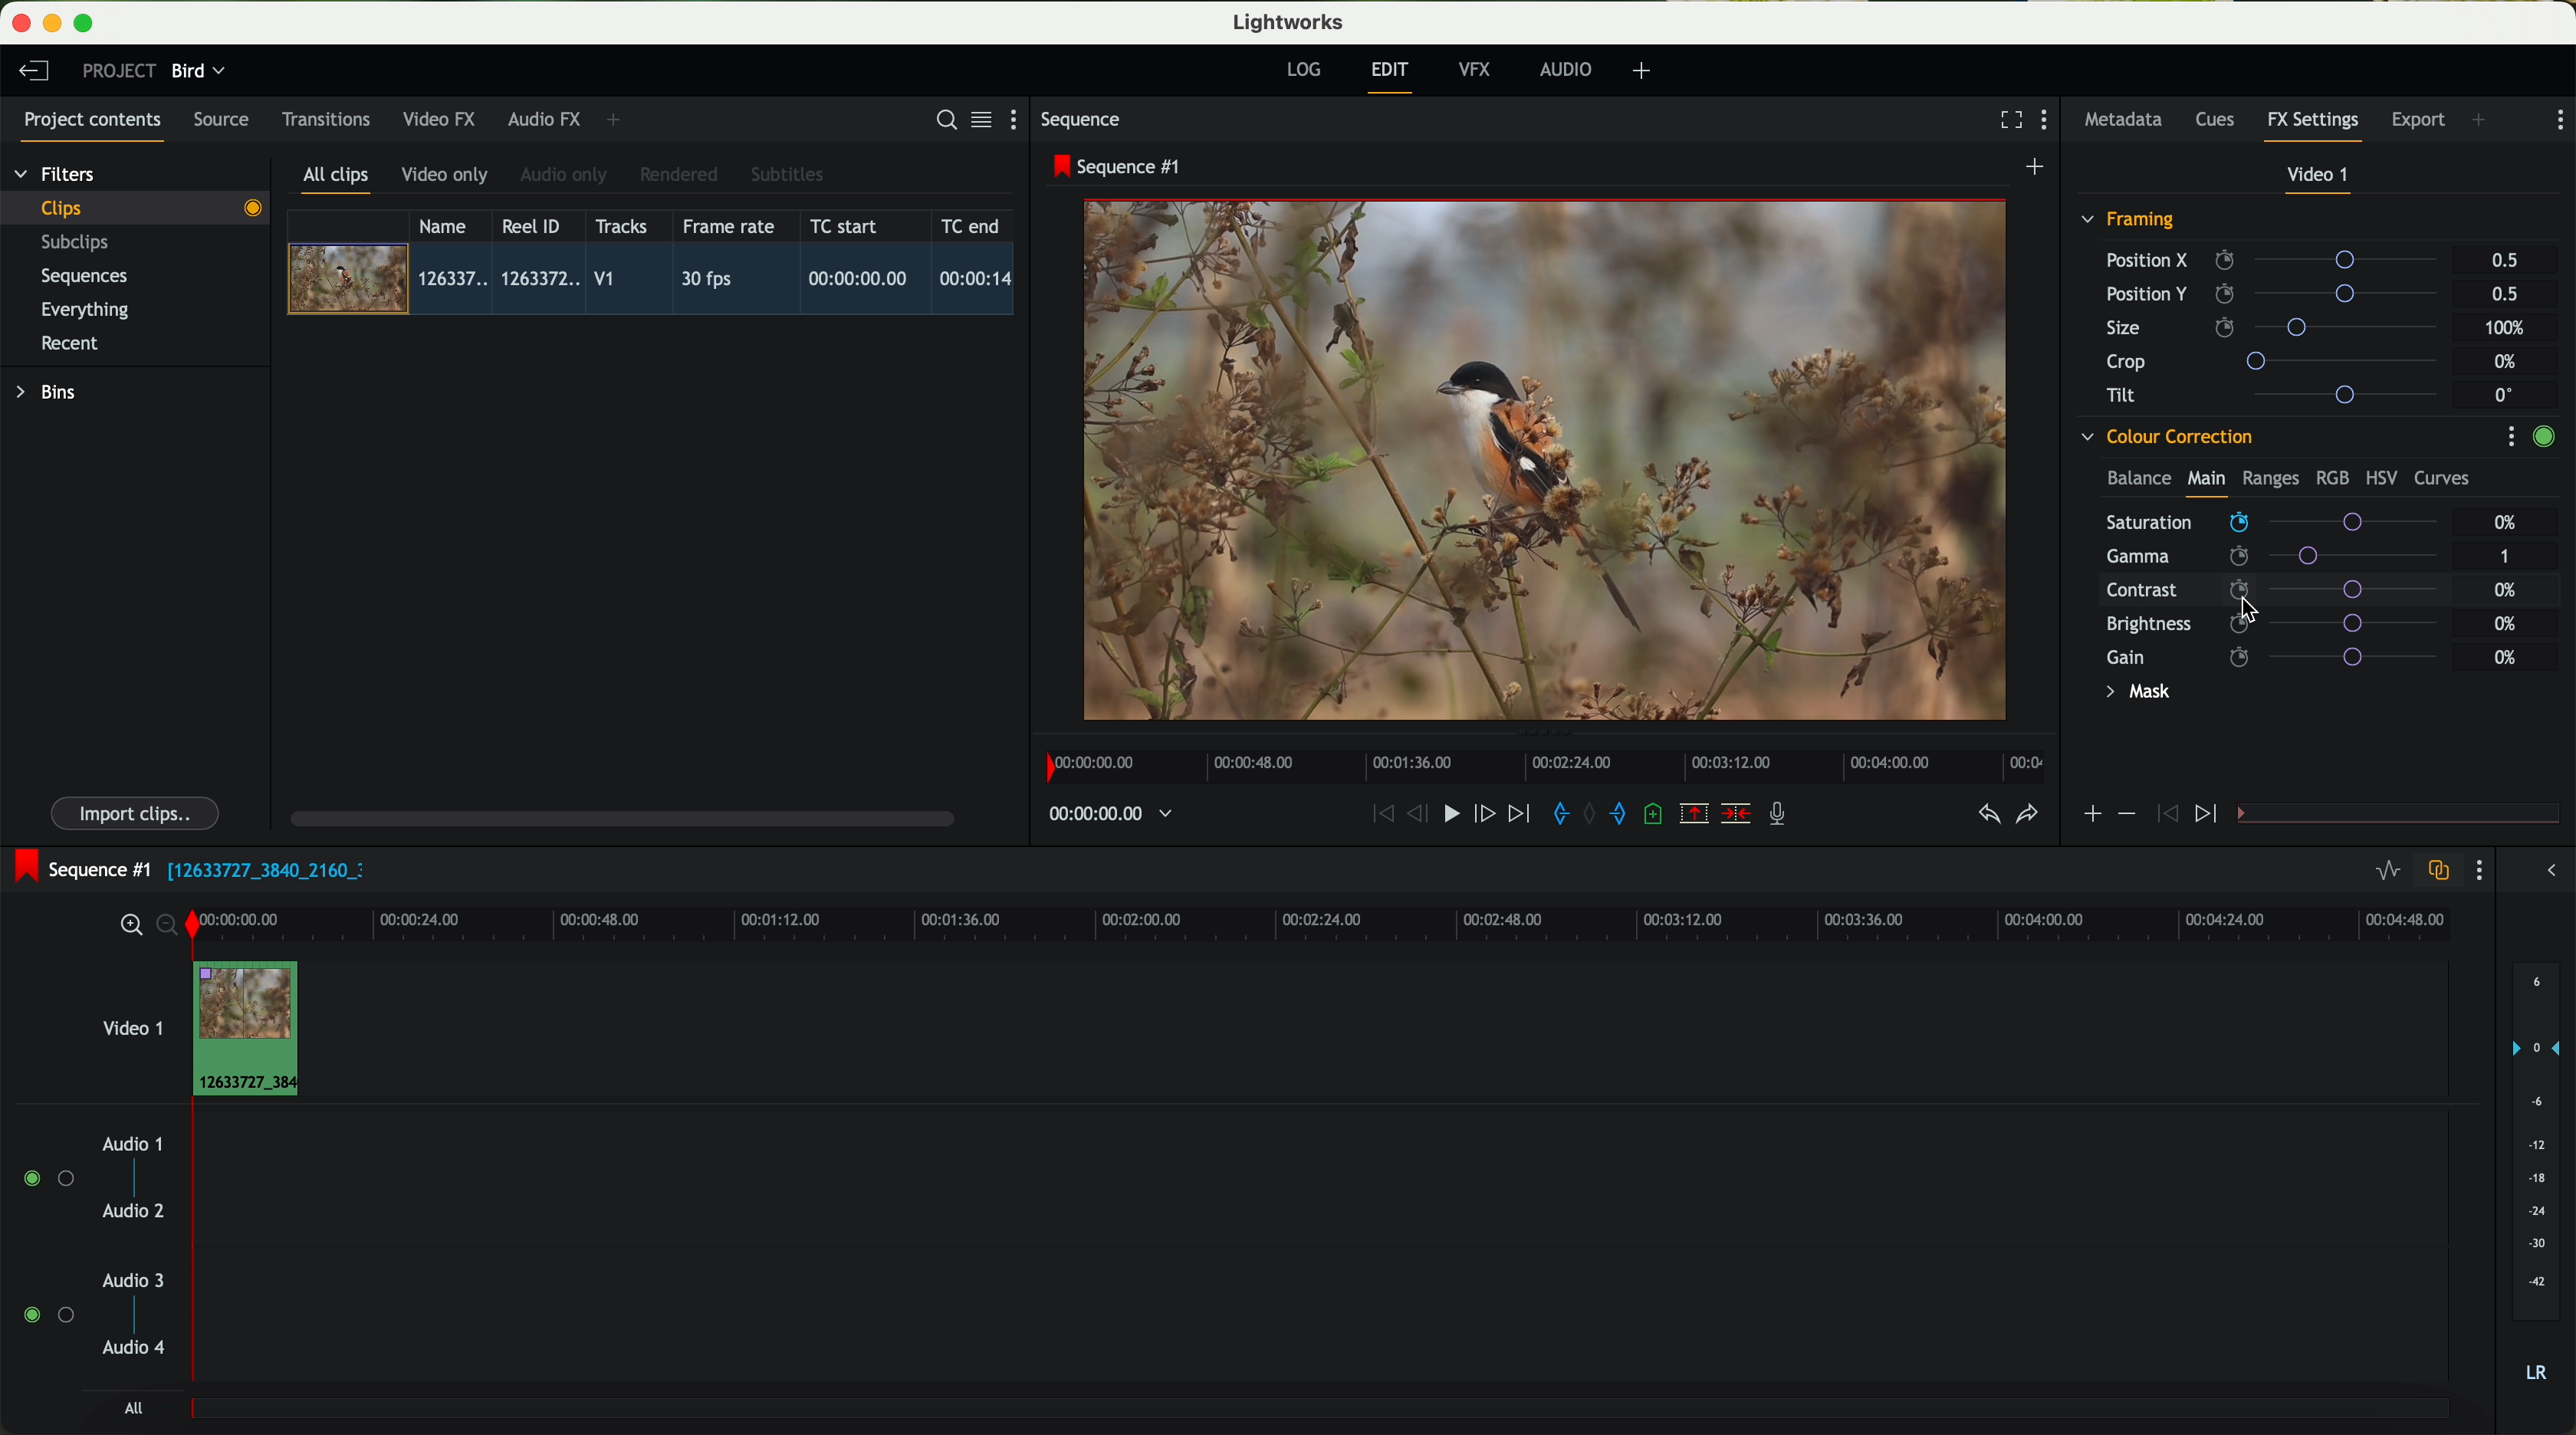 Image resolution: width=2576 pixels, height=1435 pixels. I want to click on everything, so click(86, 310).